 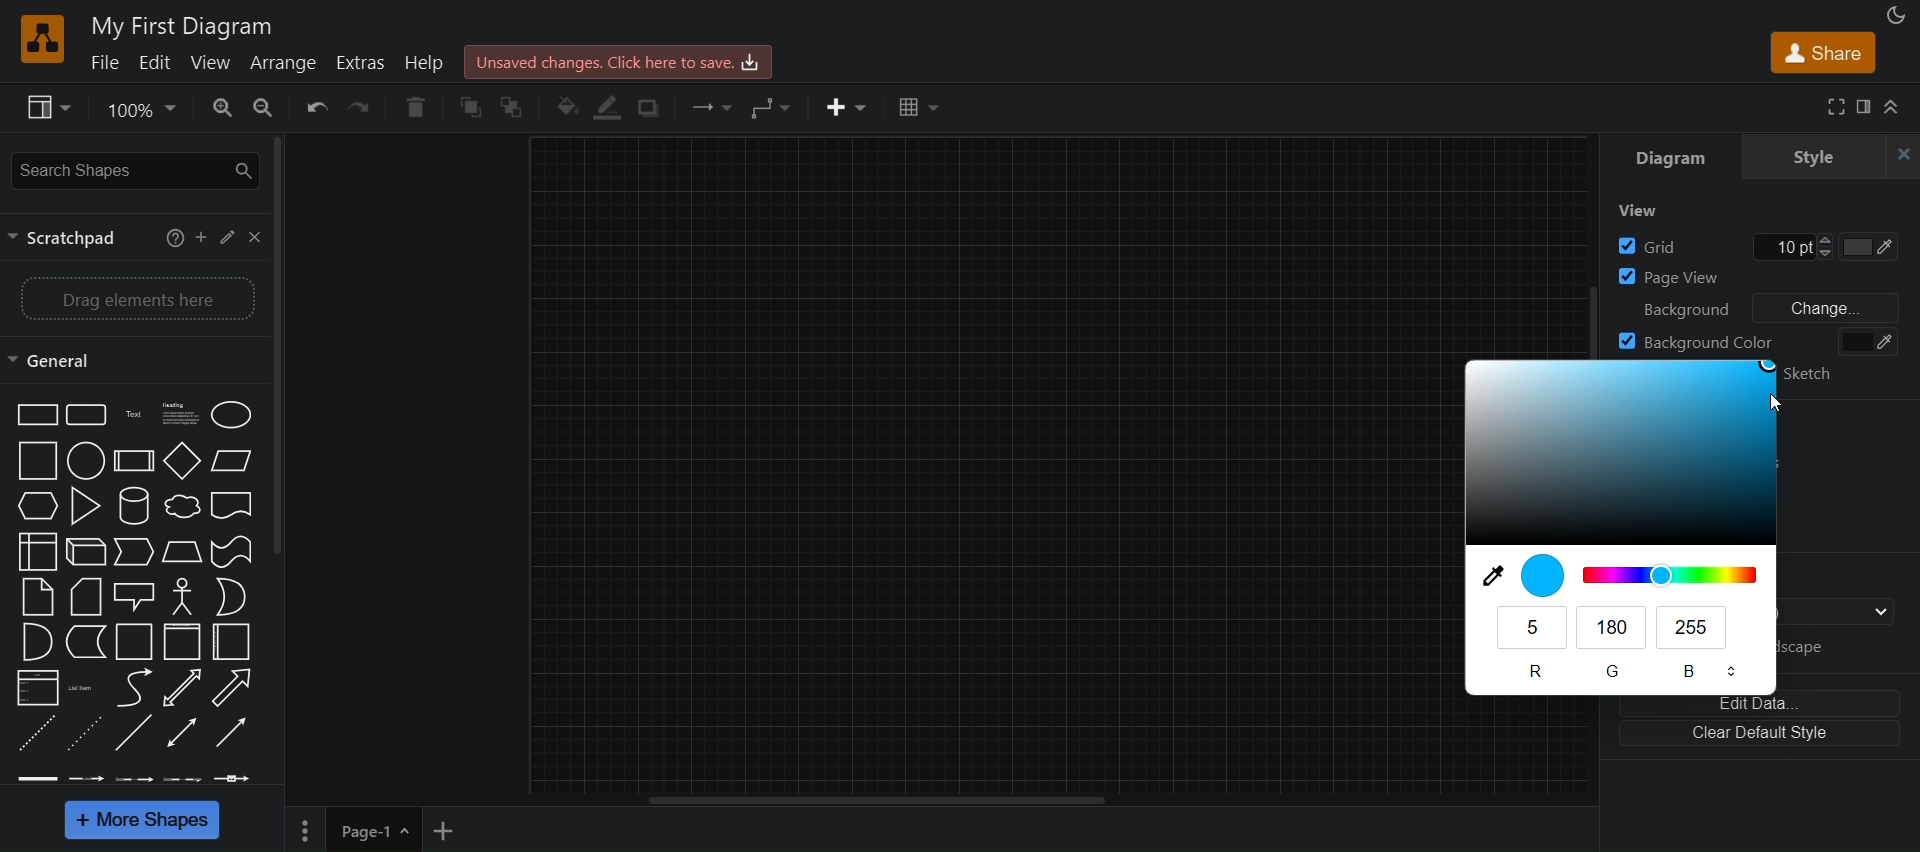 What do you see at coordinates (921, 109) in the screenshot?
I see `table` at bounding box center [921, 109].